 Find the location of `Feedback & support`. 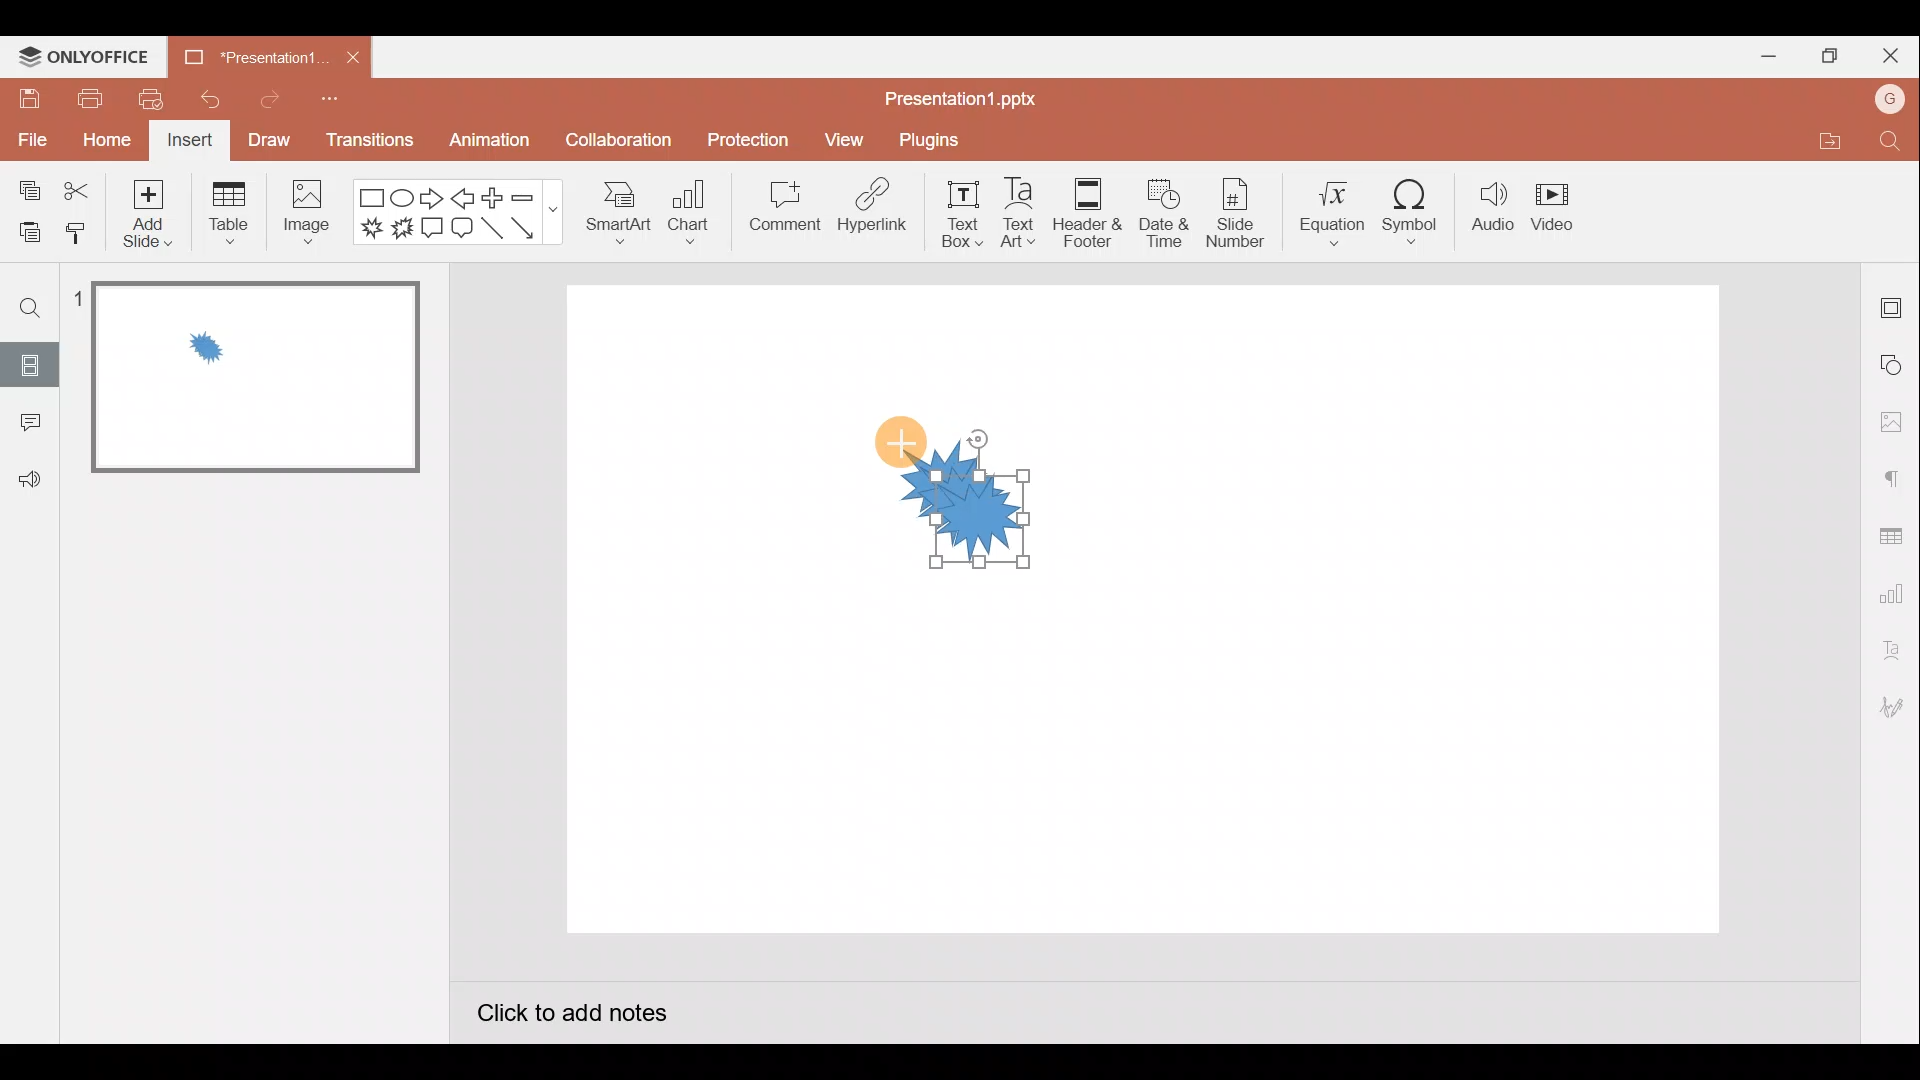

Feedback & support is located at coordinates (29, 481).